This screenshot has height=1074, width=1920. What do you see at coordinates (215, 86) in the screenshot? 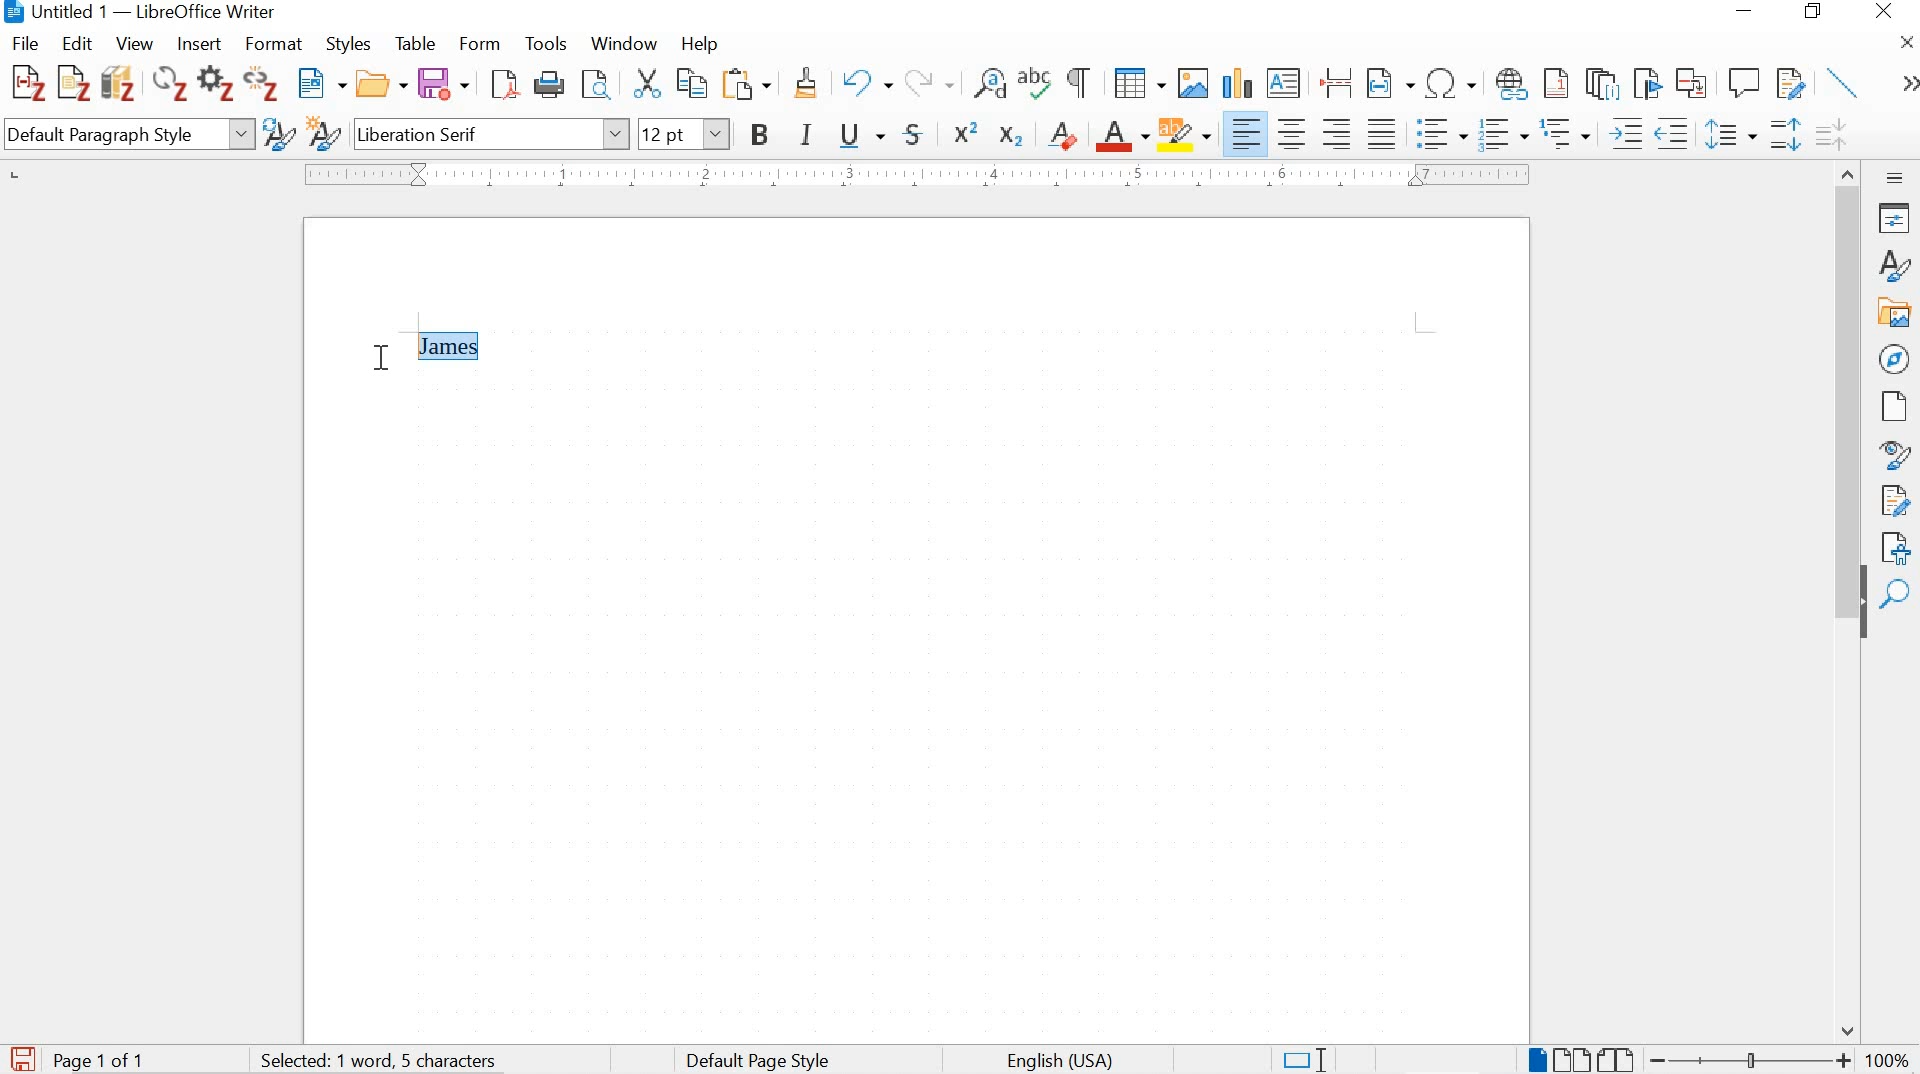
I see `set document preferences` at bounding box center [215, 86].